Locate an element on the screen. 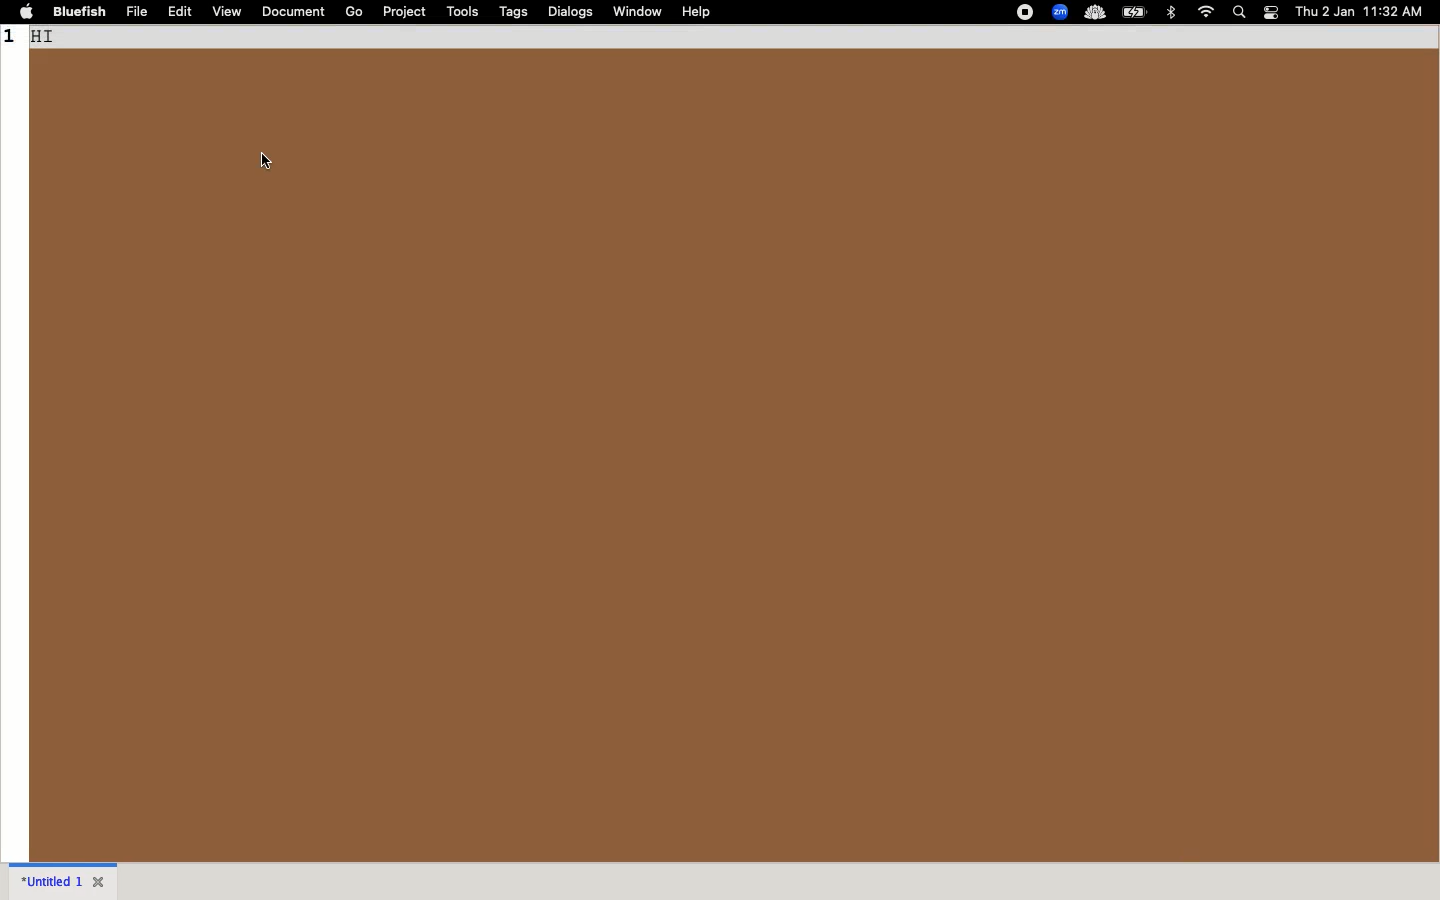 The image size is (1440, 900). Untitled 1 is located at coordinates (50, 879).